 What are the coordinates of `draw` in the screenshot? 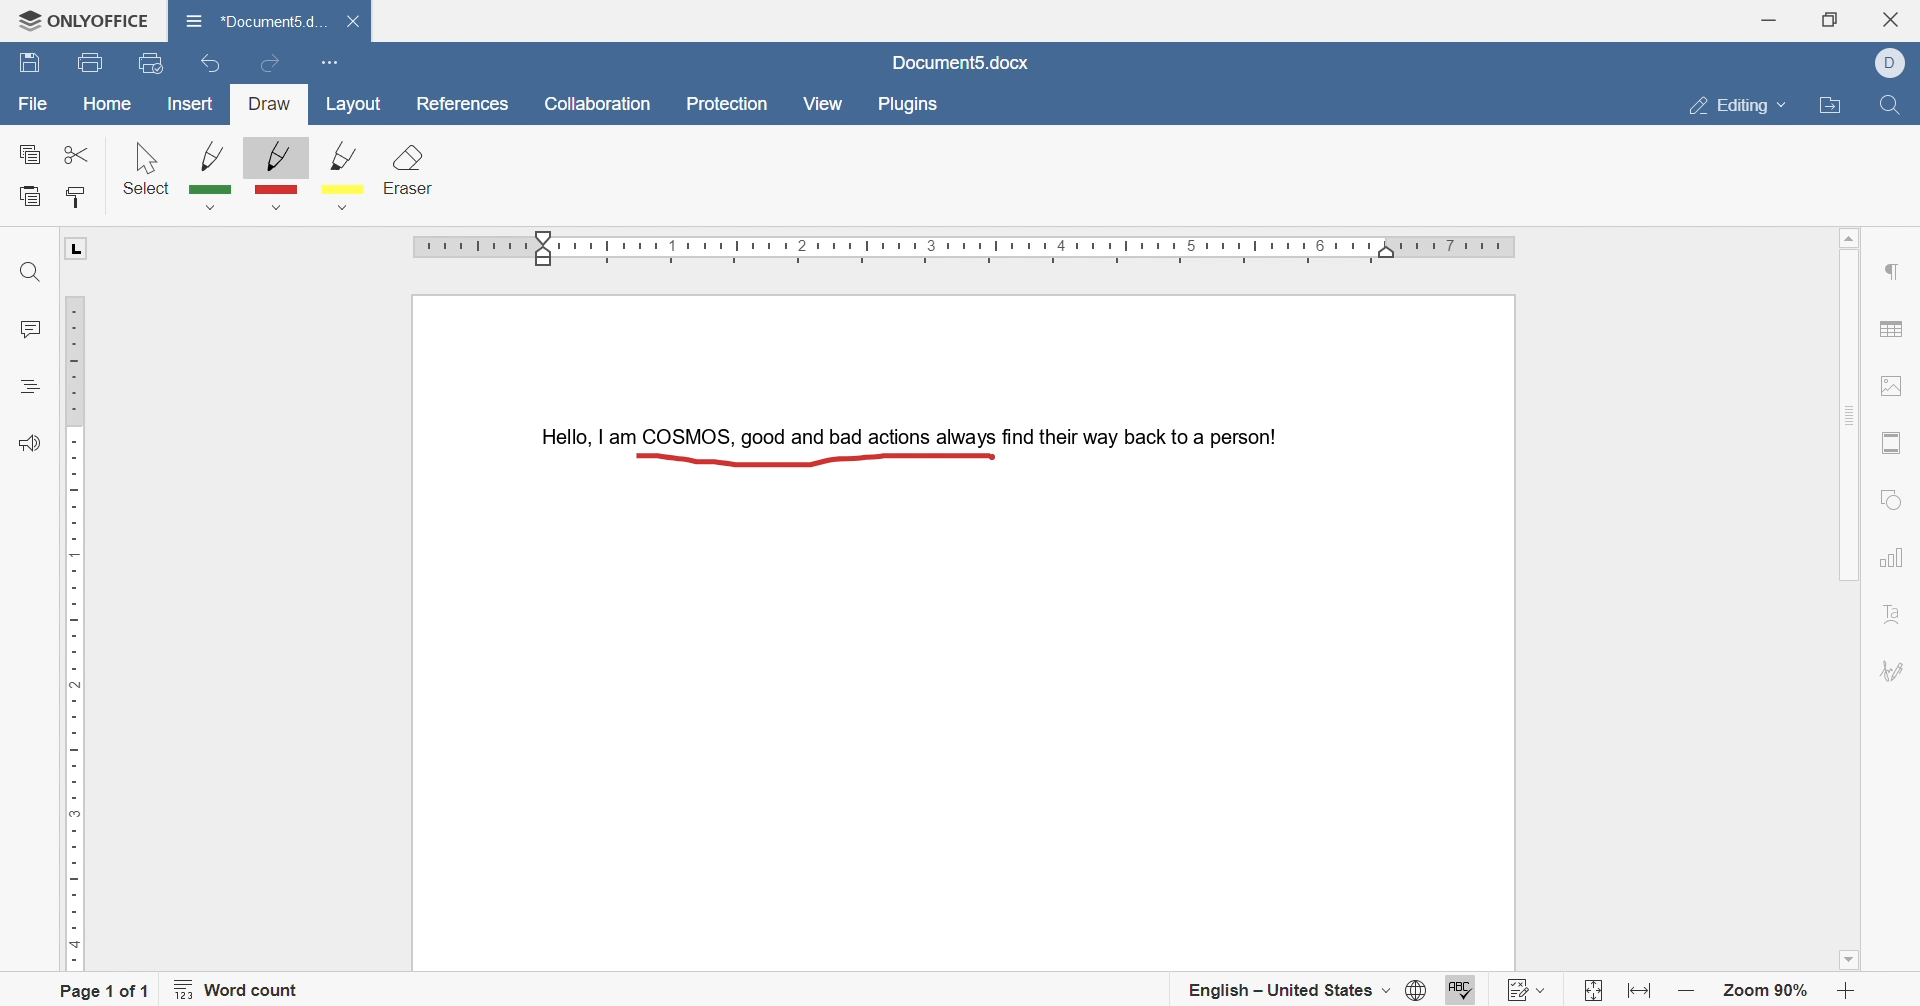 It's located at (271, 105).